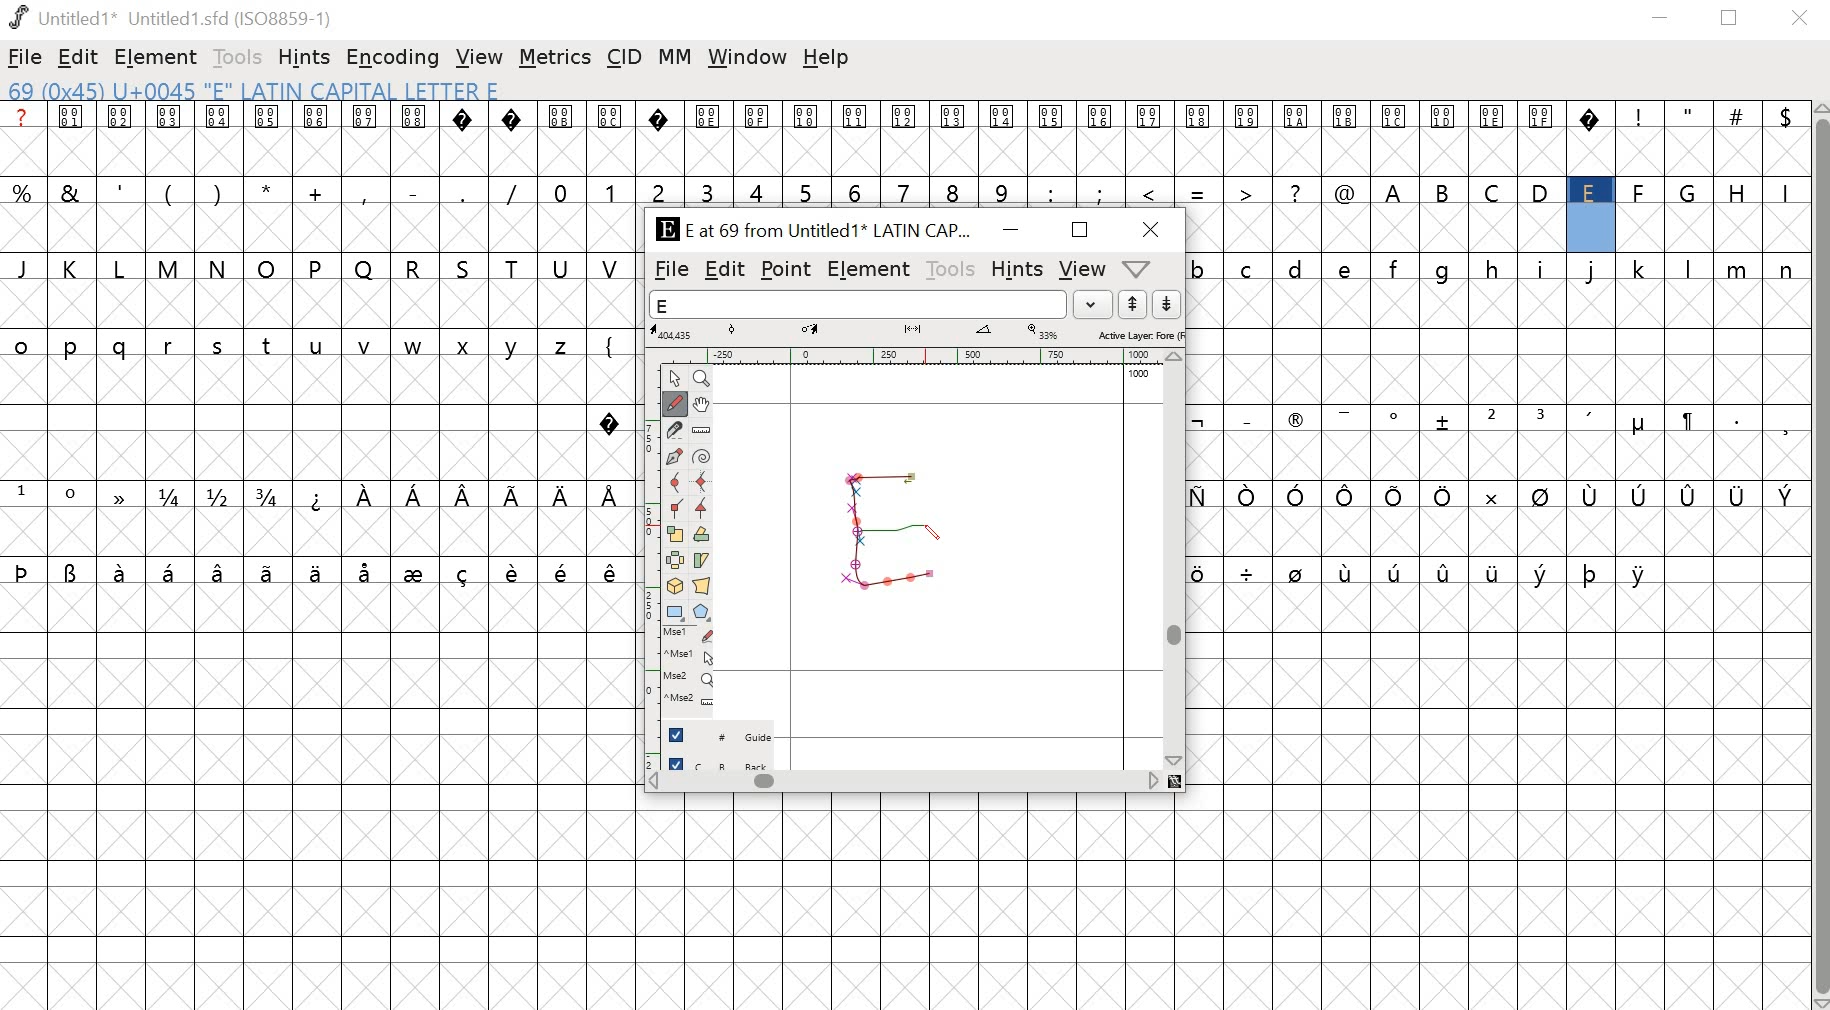  I want to click on special characters and symbols, so click(313, 496).